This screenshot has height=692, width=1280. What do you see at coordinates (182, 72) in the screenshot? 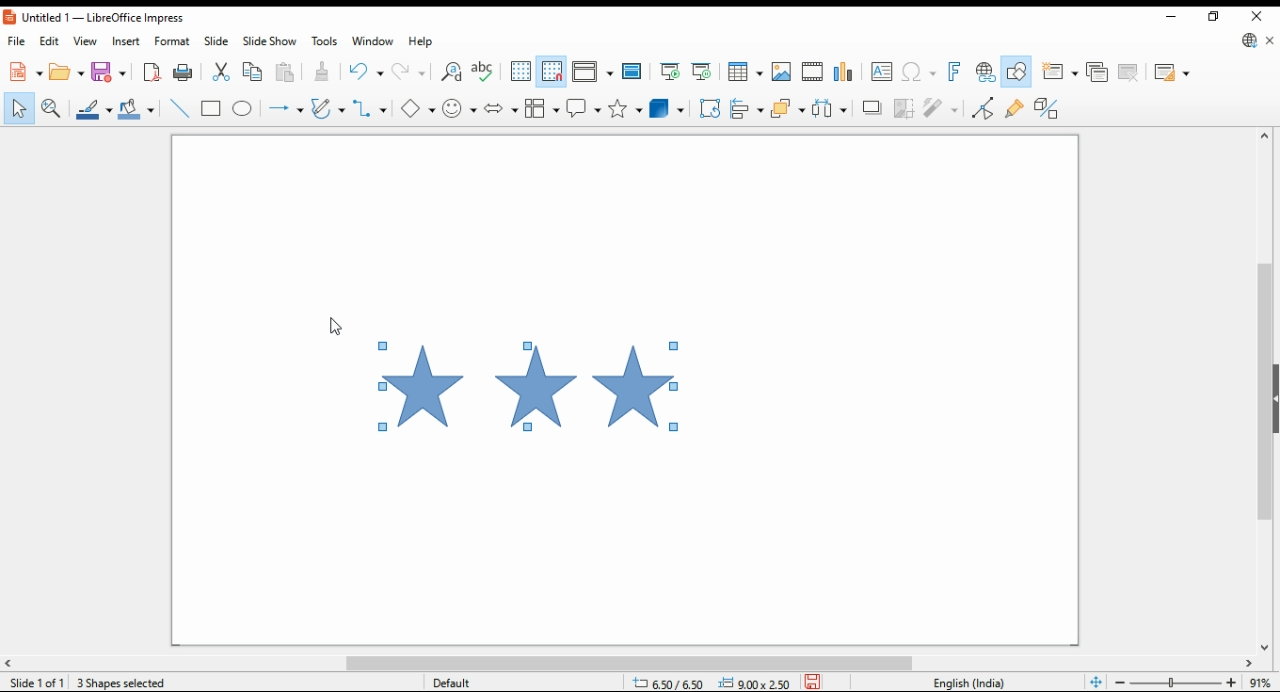
I see `print` at bounding box center [182, 72].